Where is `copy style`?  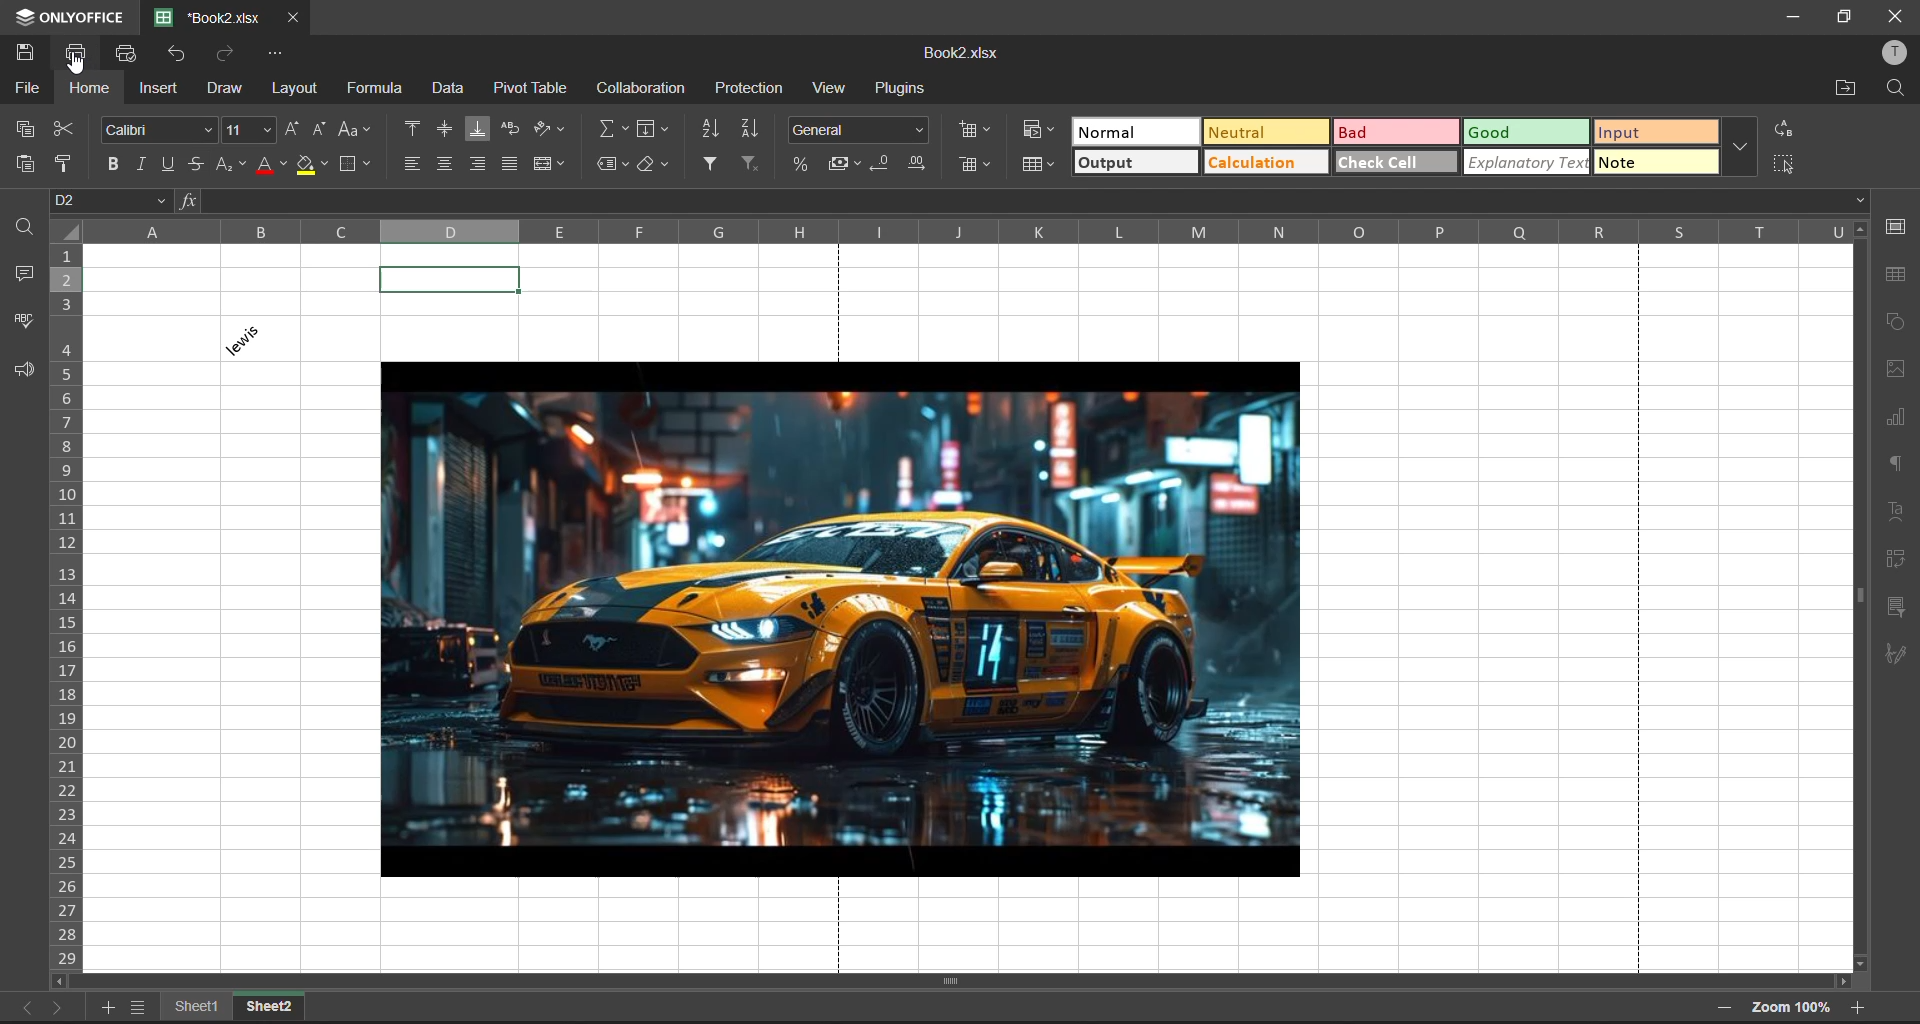 copy style is located at coordinates (65, 164).